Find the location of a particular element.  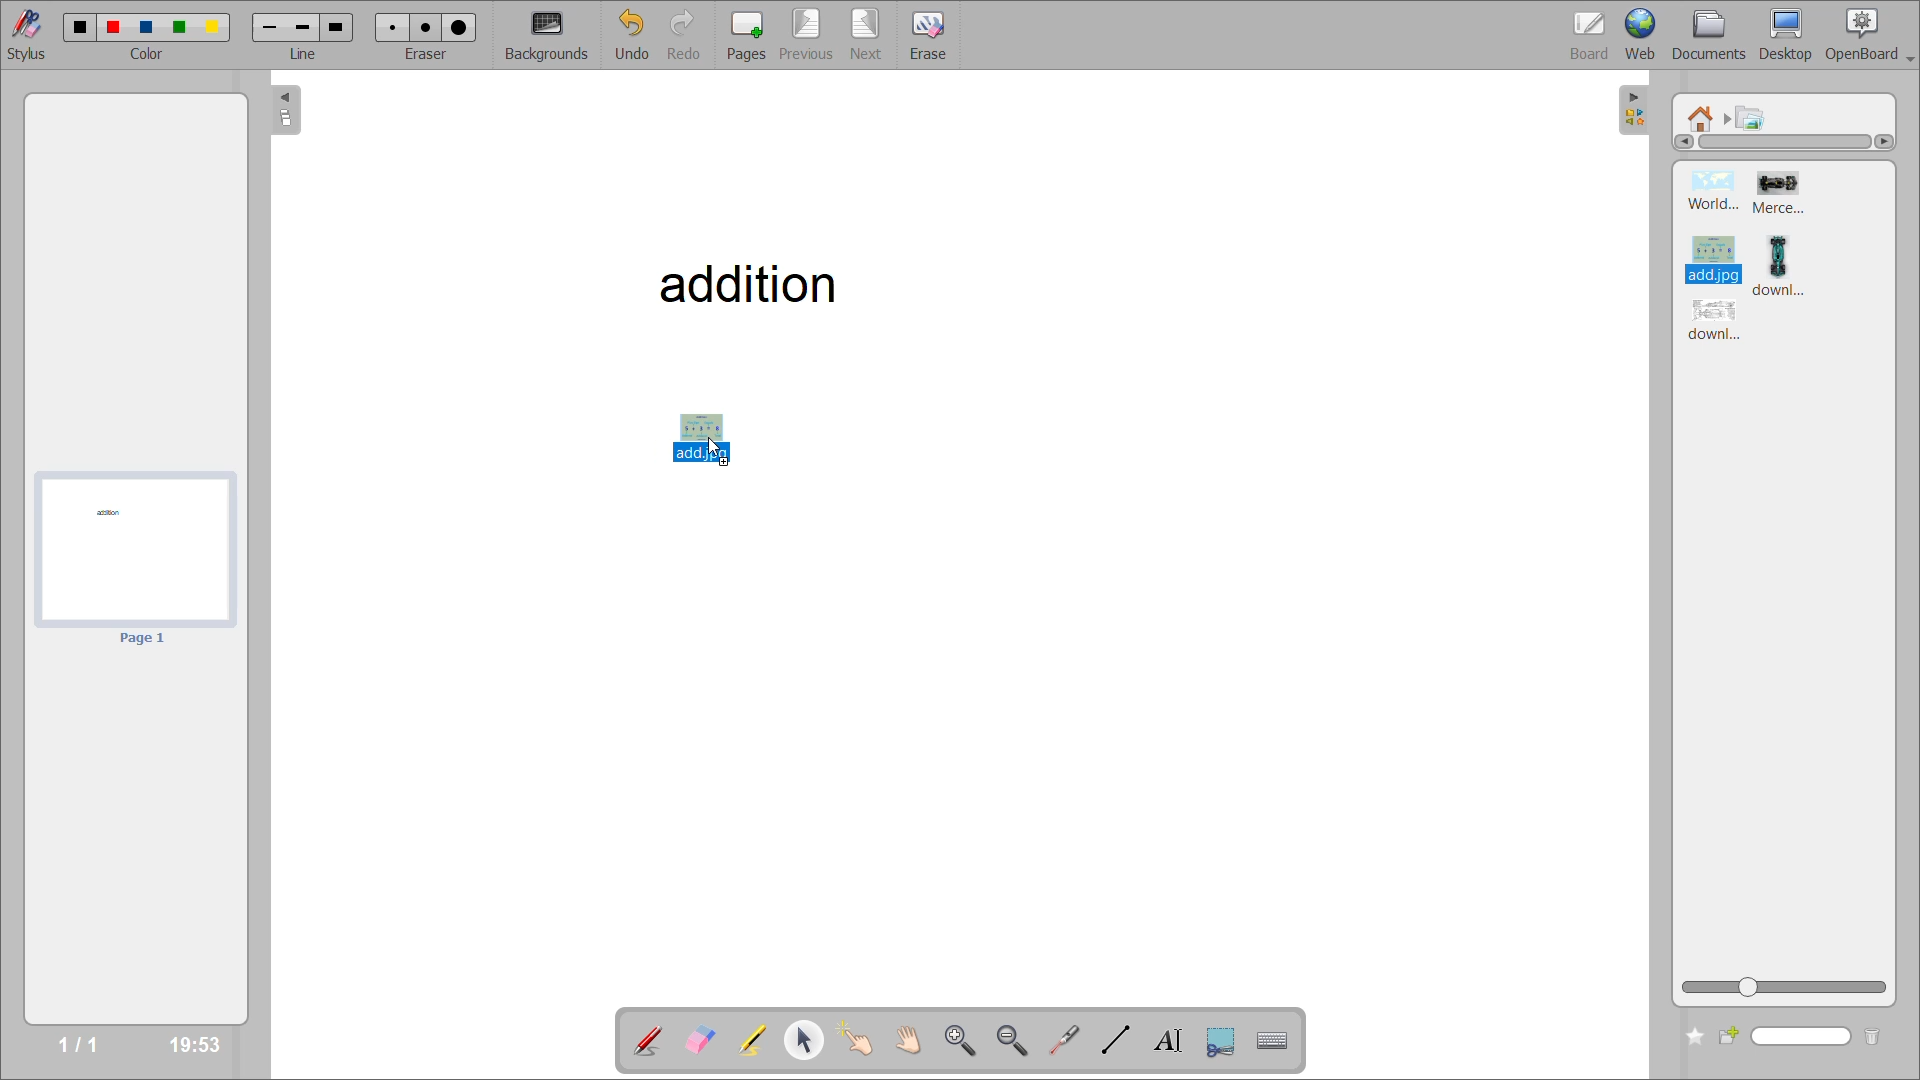

backgrounds is located at coordinates (555, 35).